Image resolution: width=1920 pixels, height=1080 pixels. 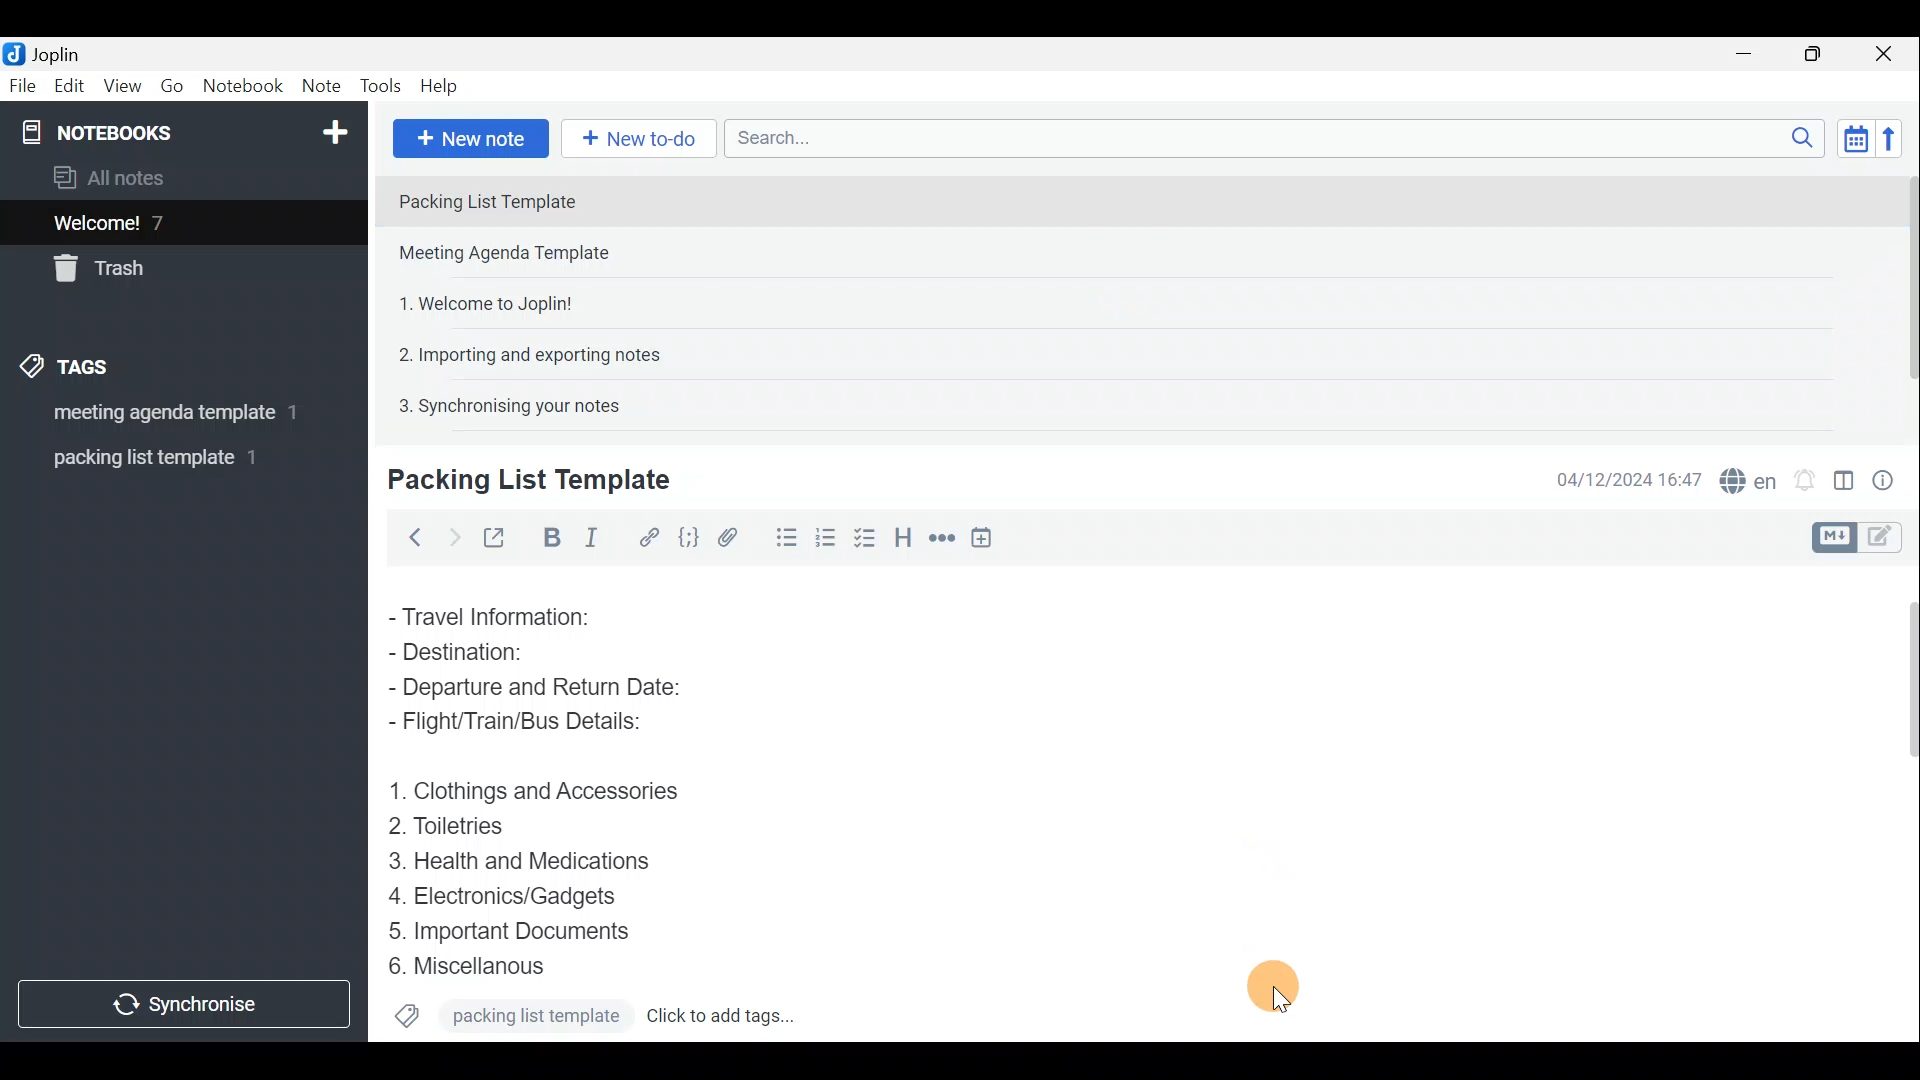 I want to click on Toggle external editing, so click(x=496, y=535).